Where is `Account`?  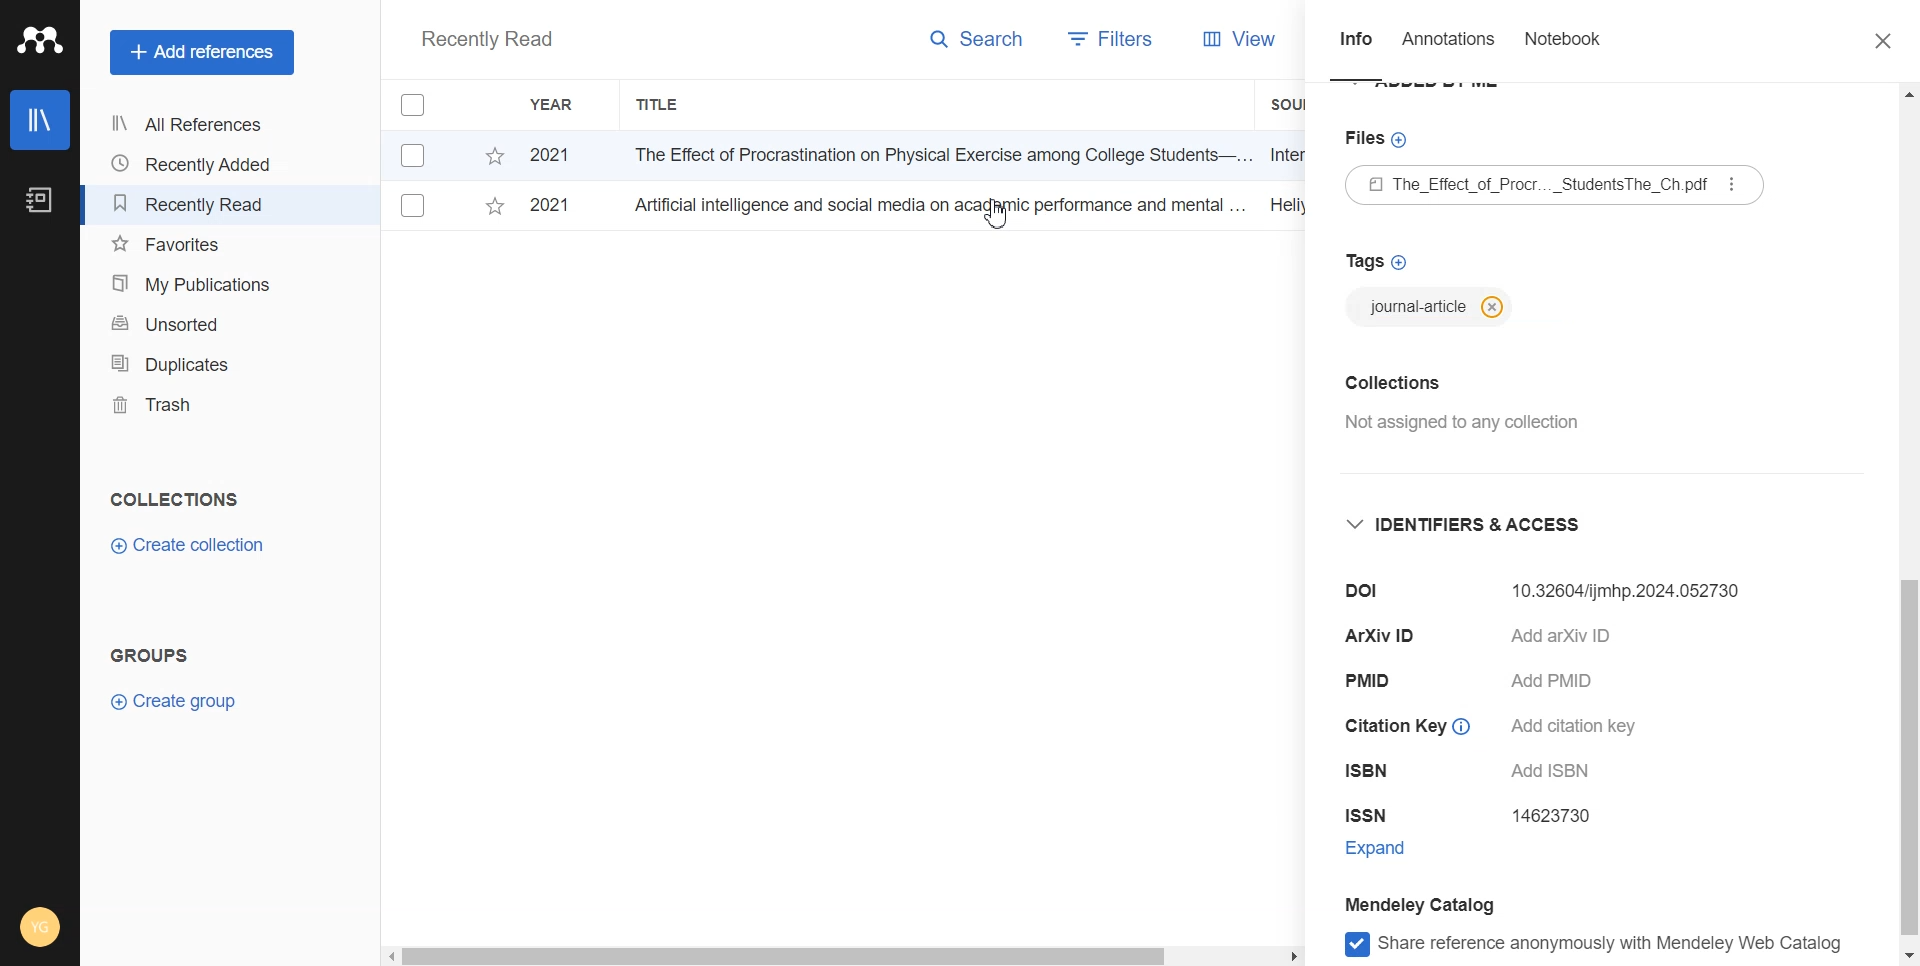
Account is located at coordinates (42, 925).